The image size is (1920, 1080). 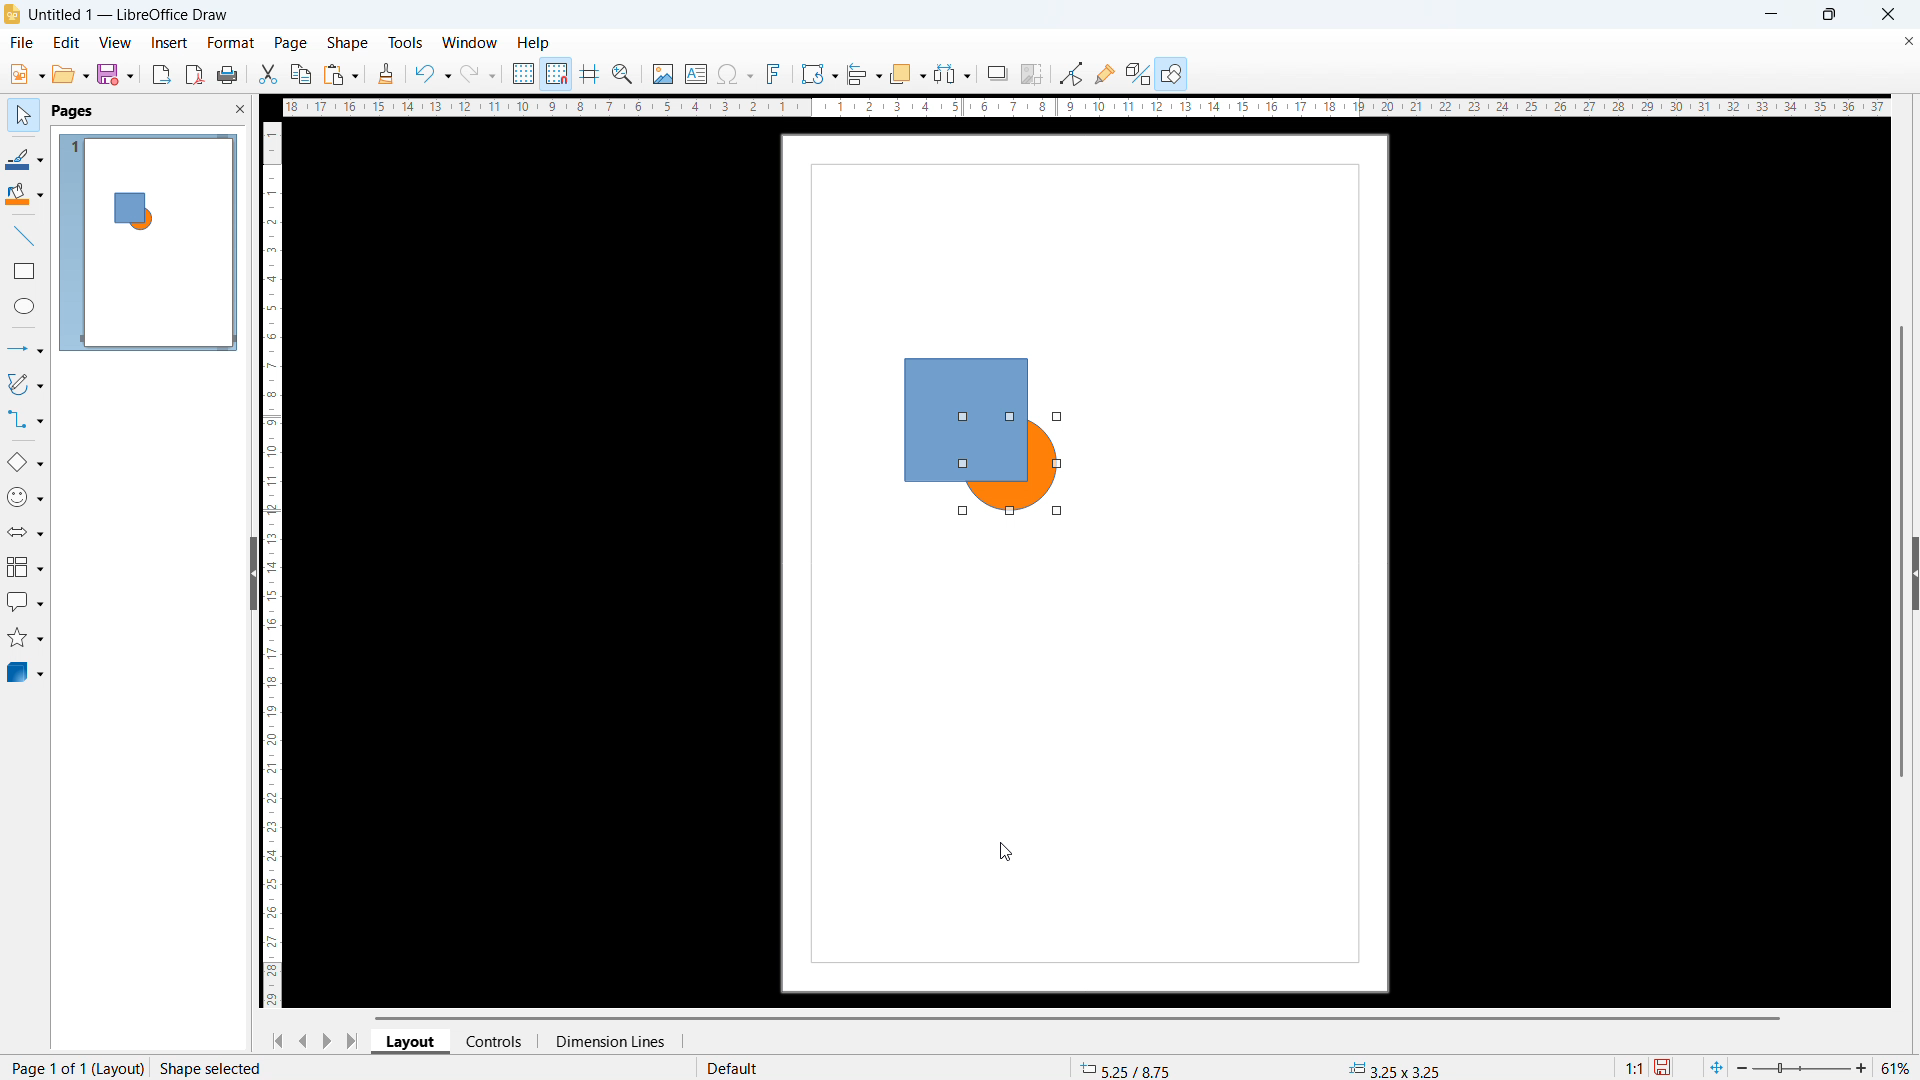 I want to click on insert symbol, so click(x=736, y=74).